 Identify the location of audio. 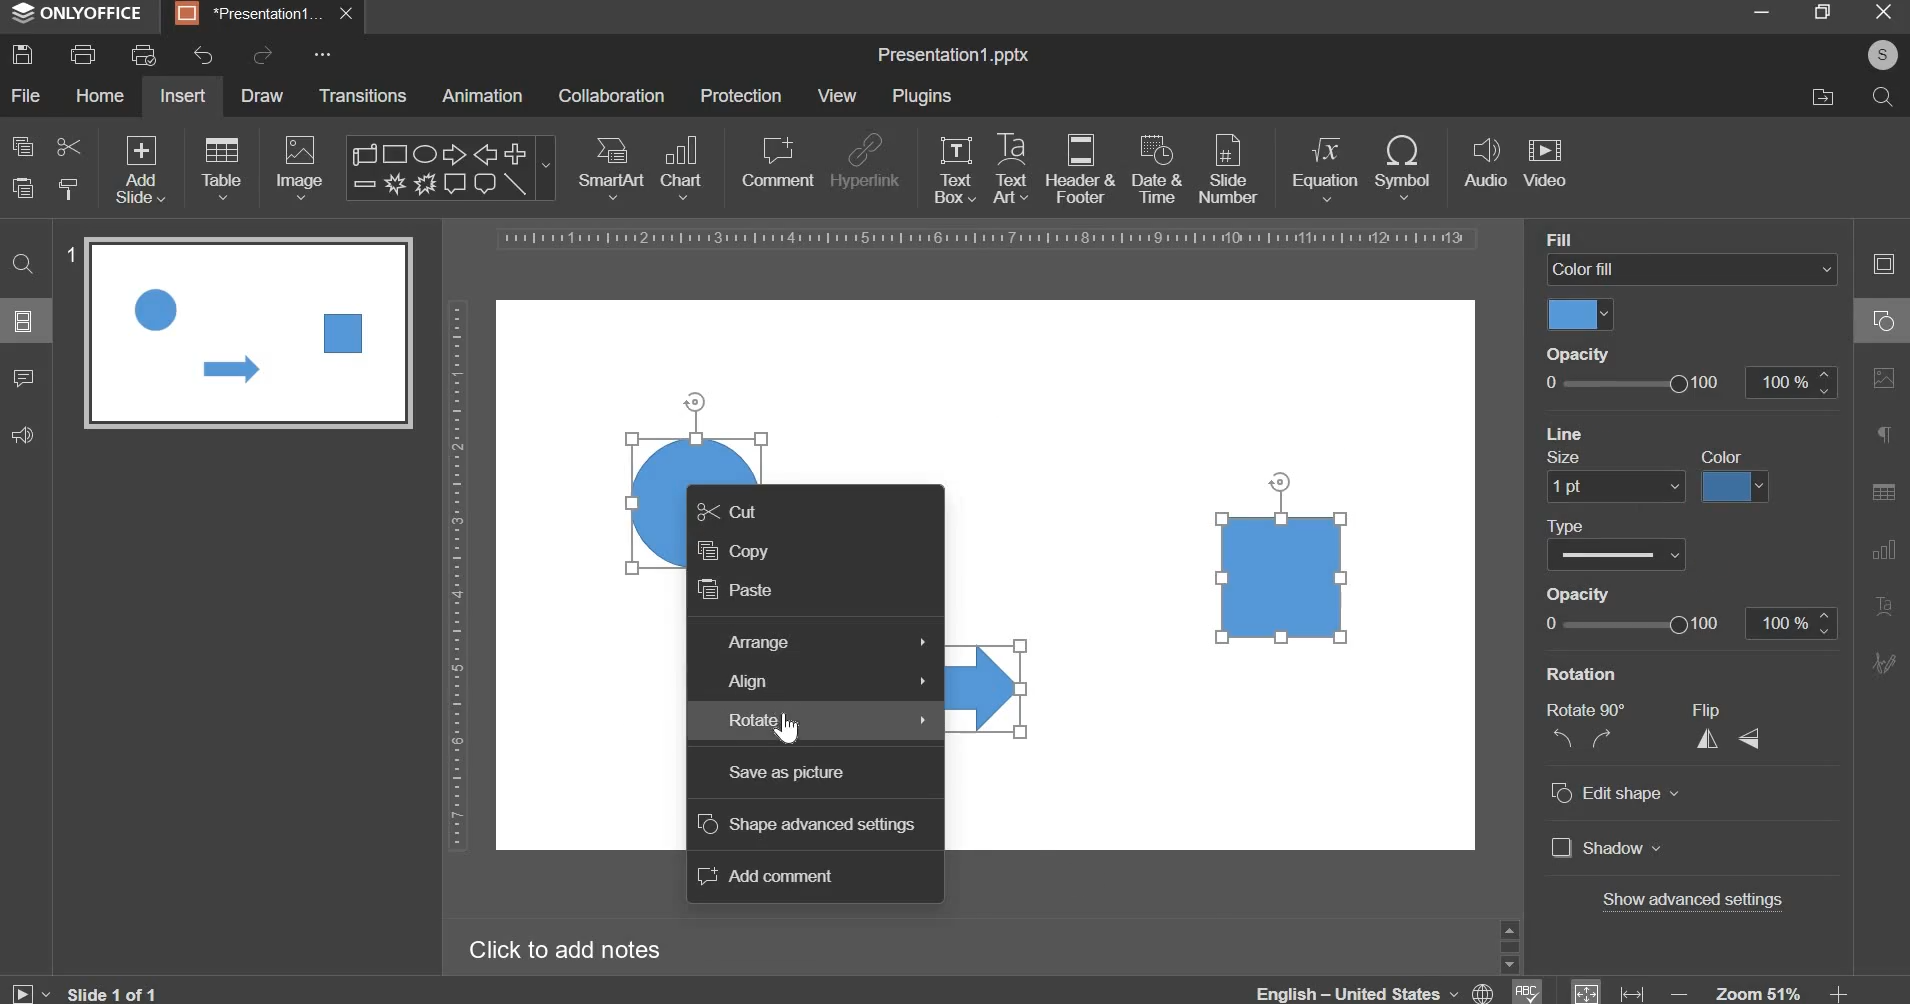
(1486, 164).